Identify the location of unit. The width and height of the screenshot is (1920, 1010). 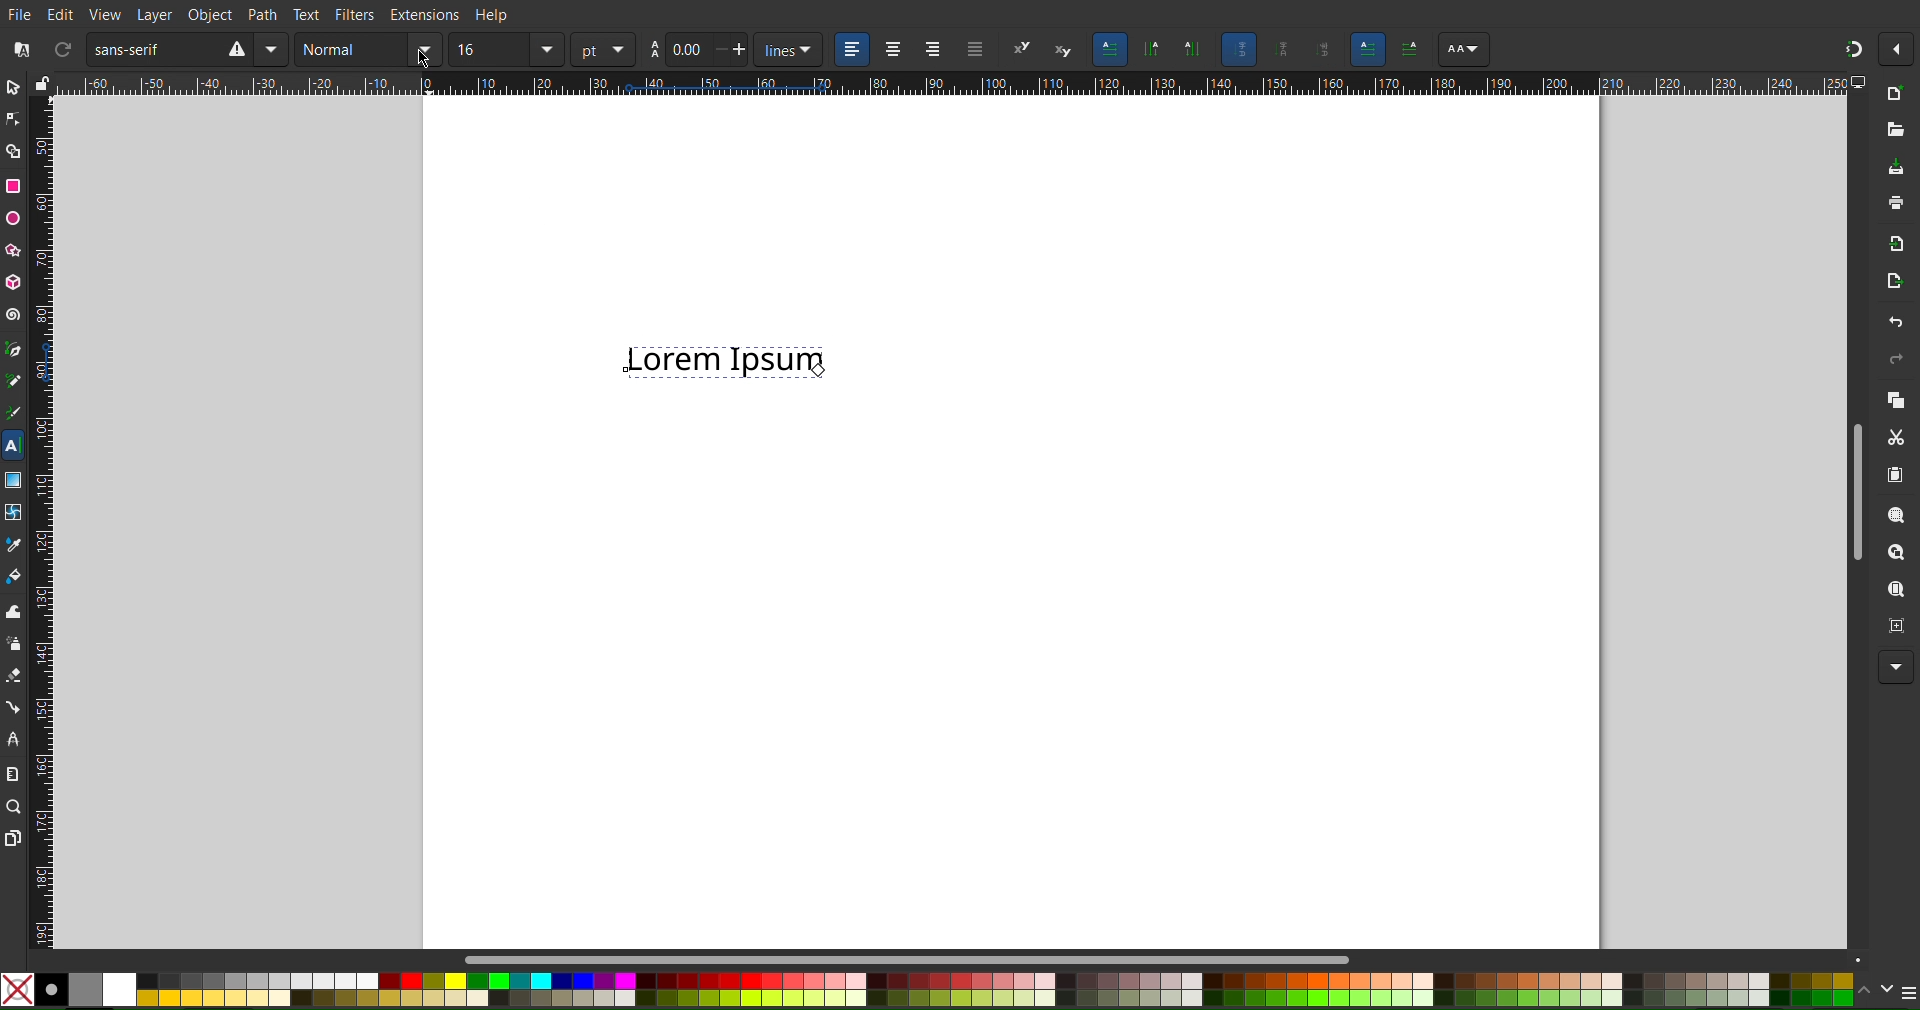
(787, 50).